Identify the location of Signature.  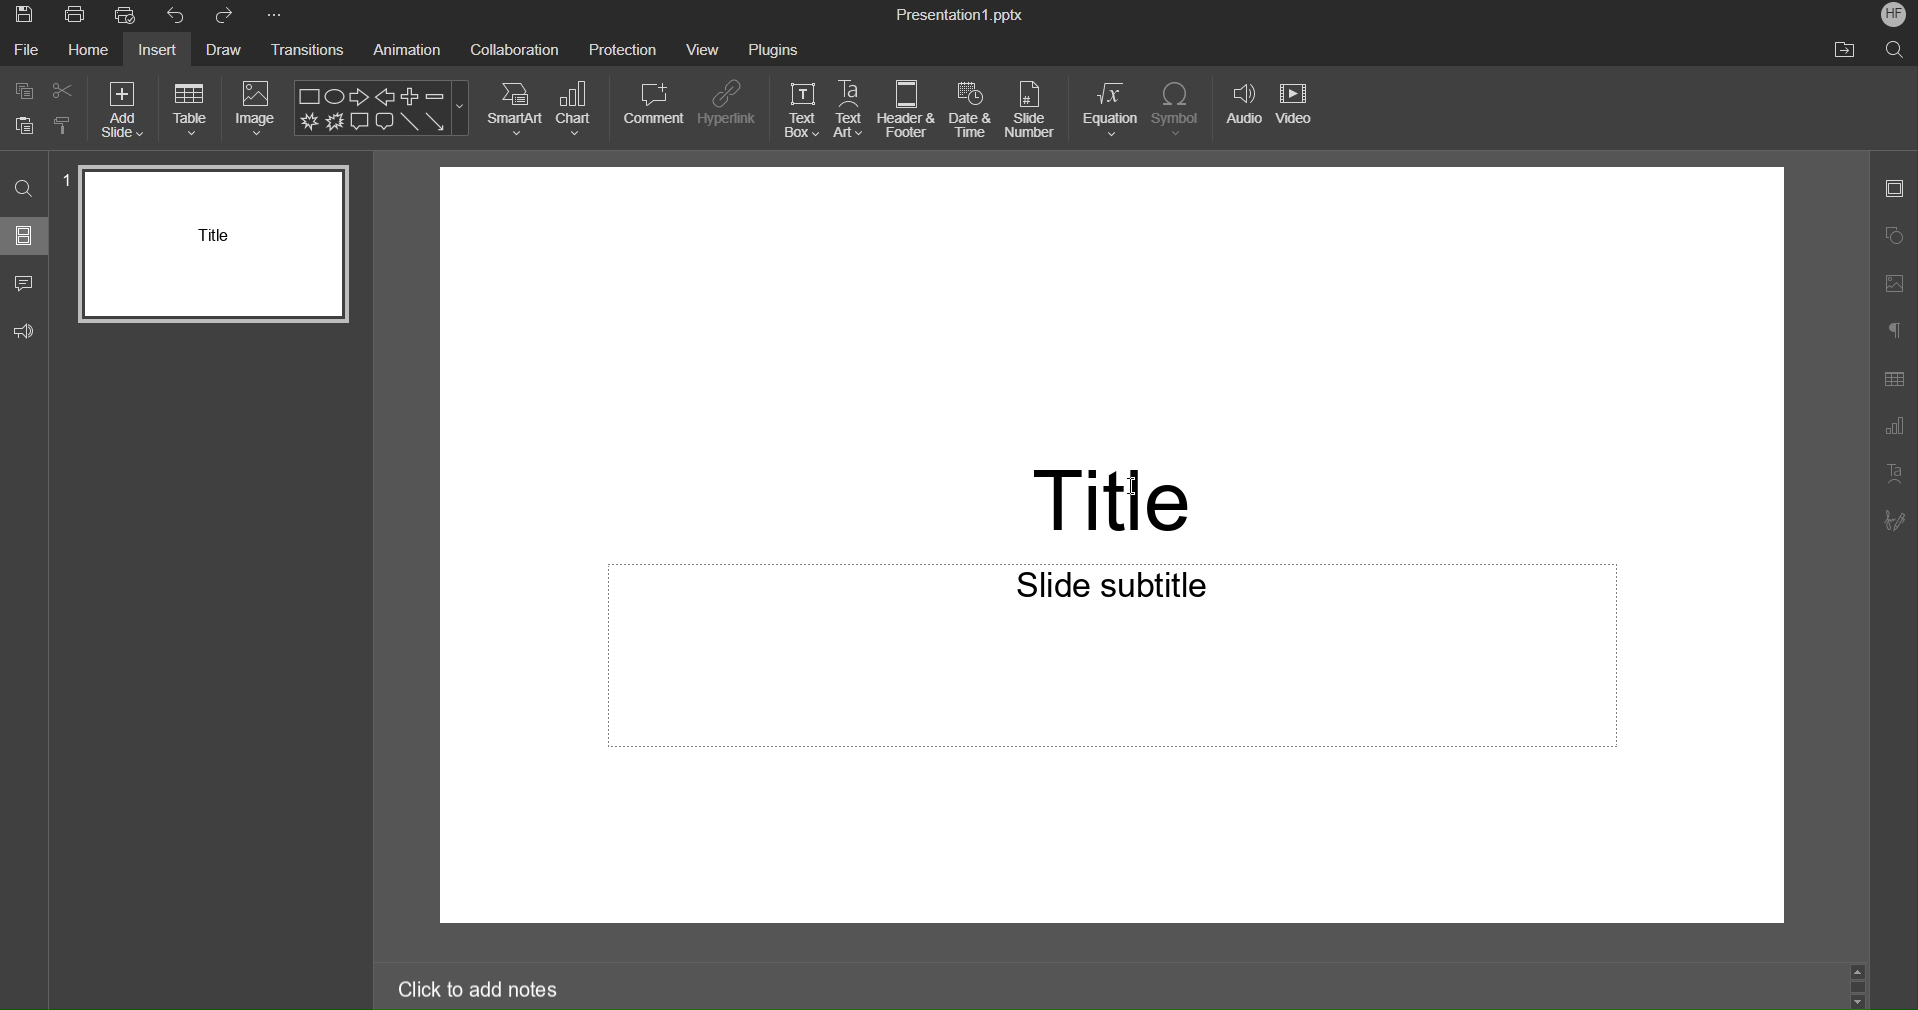
(1892, 521).